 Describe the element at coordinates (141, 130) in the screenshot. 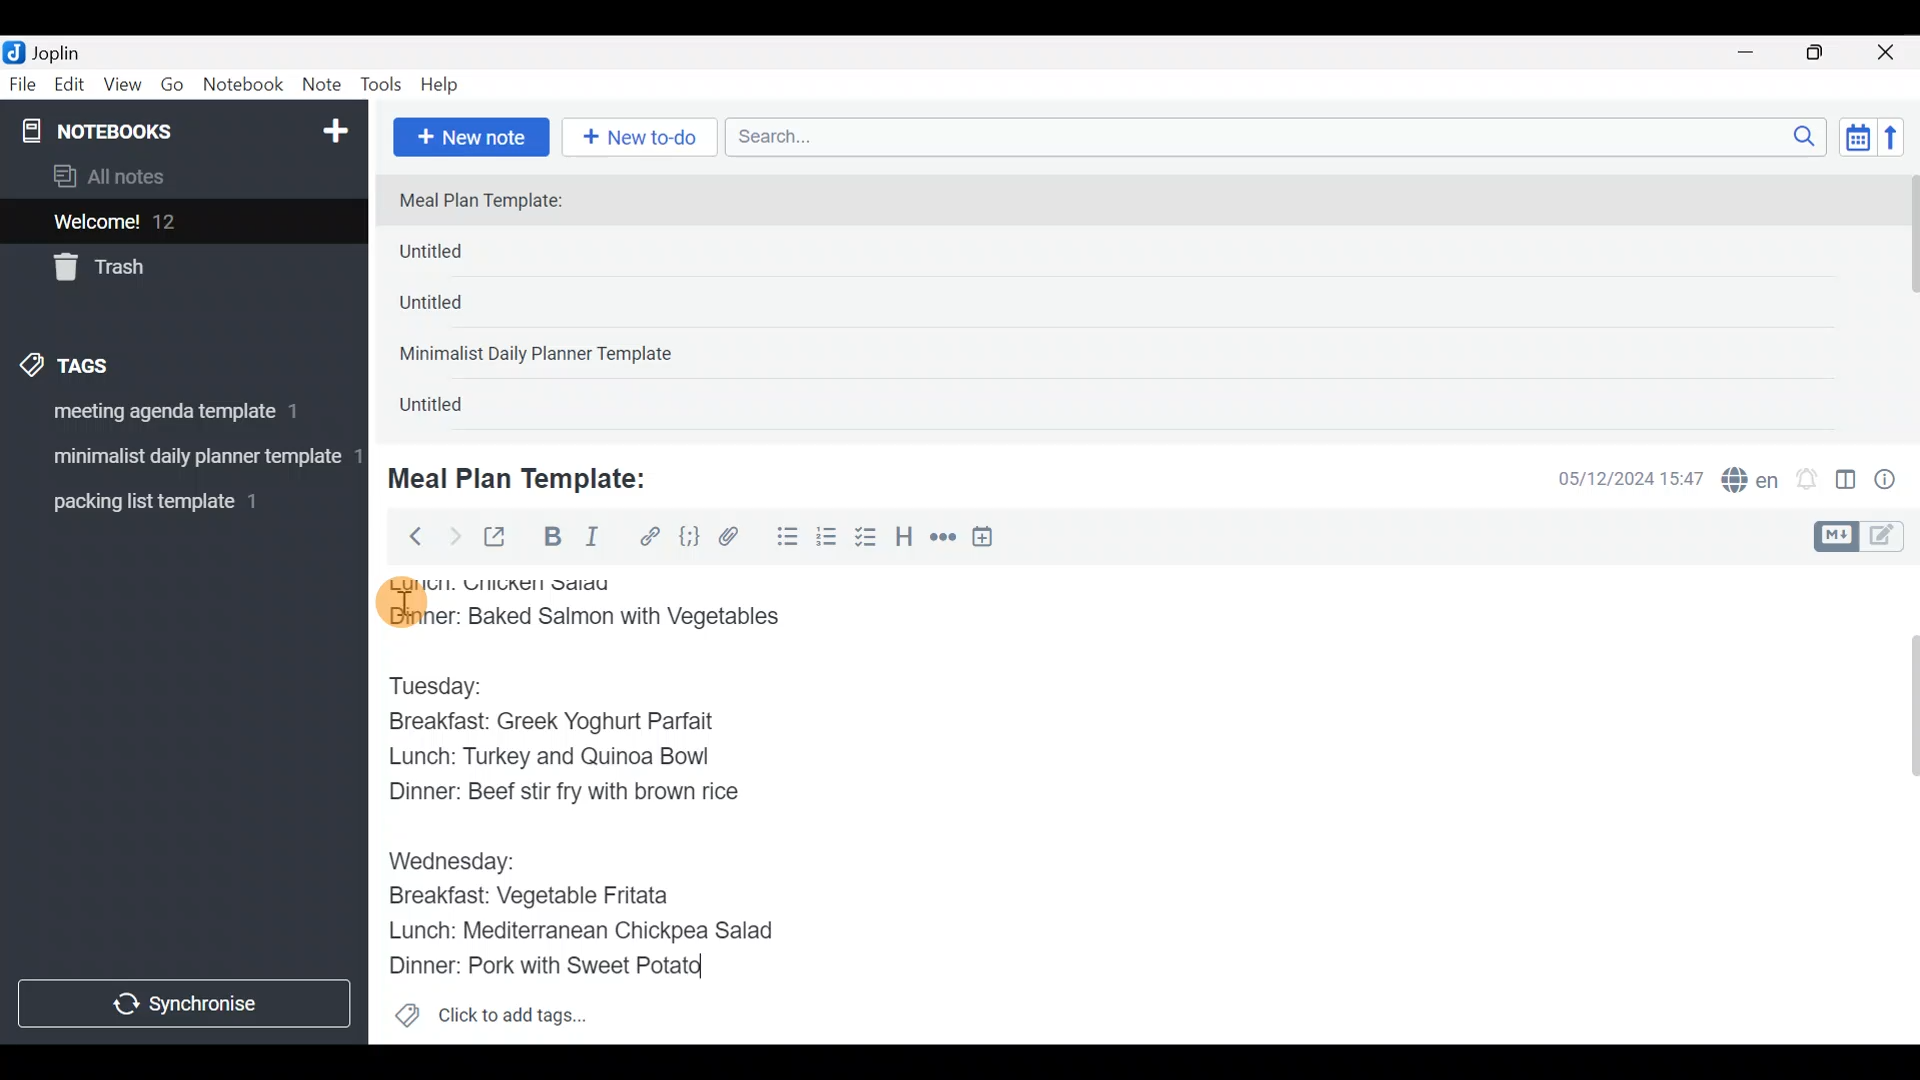

I see `Notebooks` at that location.